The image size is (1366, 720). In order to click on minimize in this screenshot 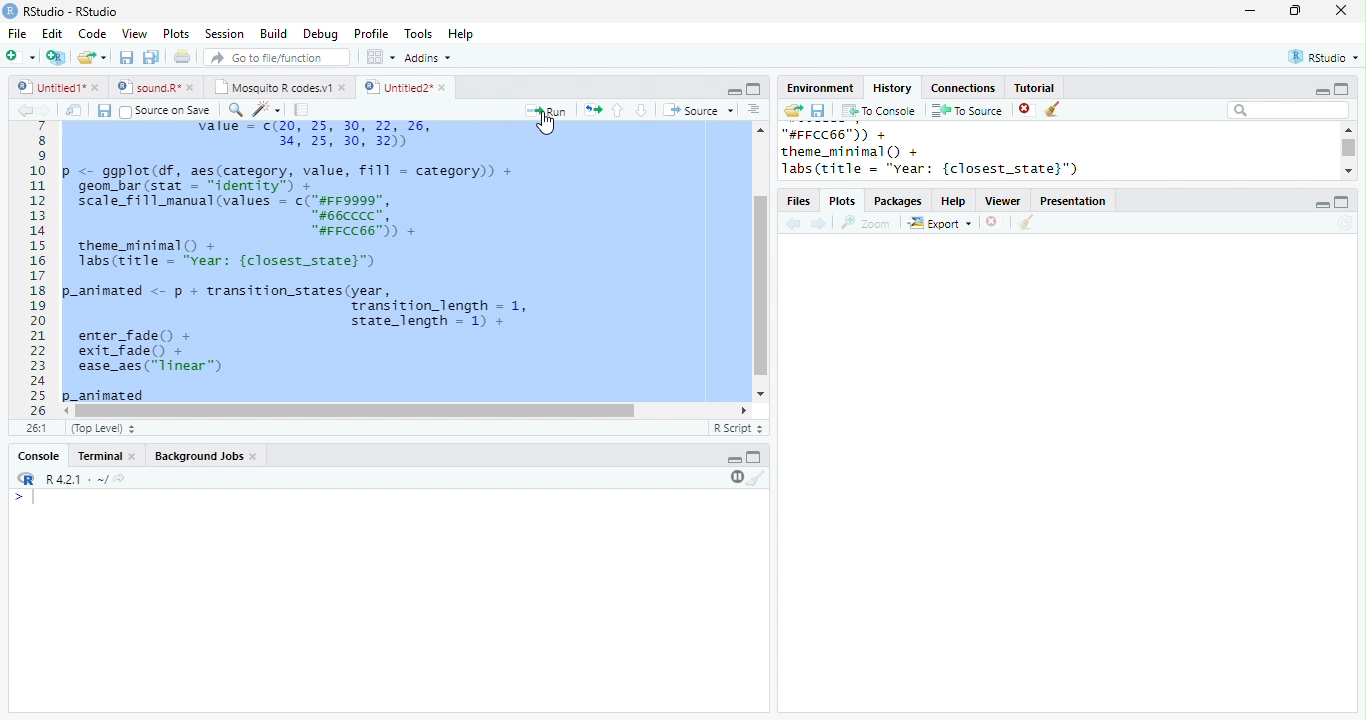, I will do `click(734, 460)`.